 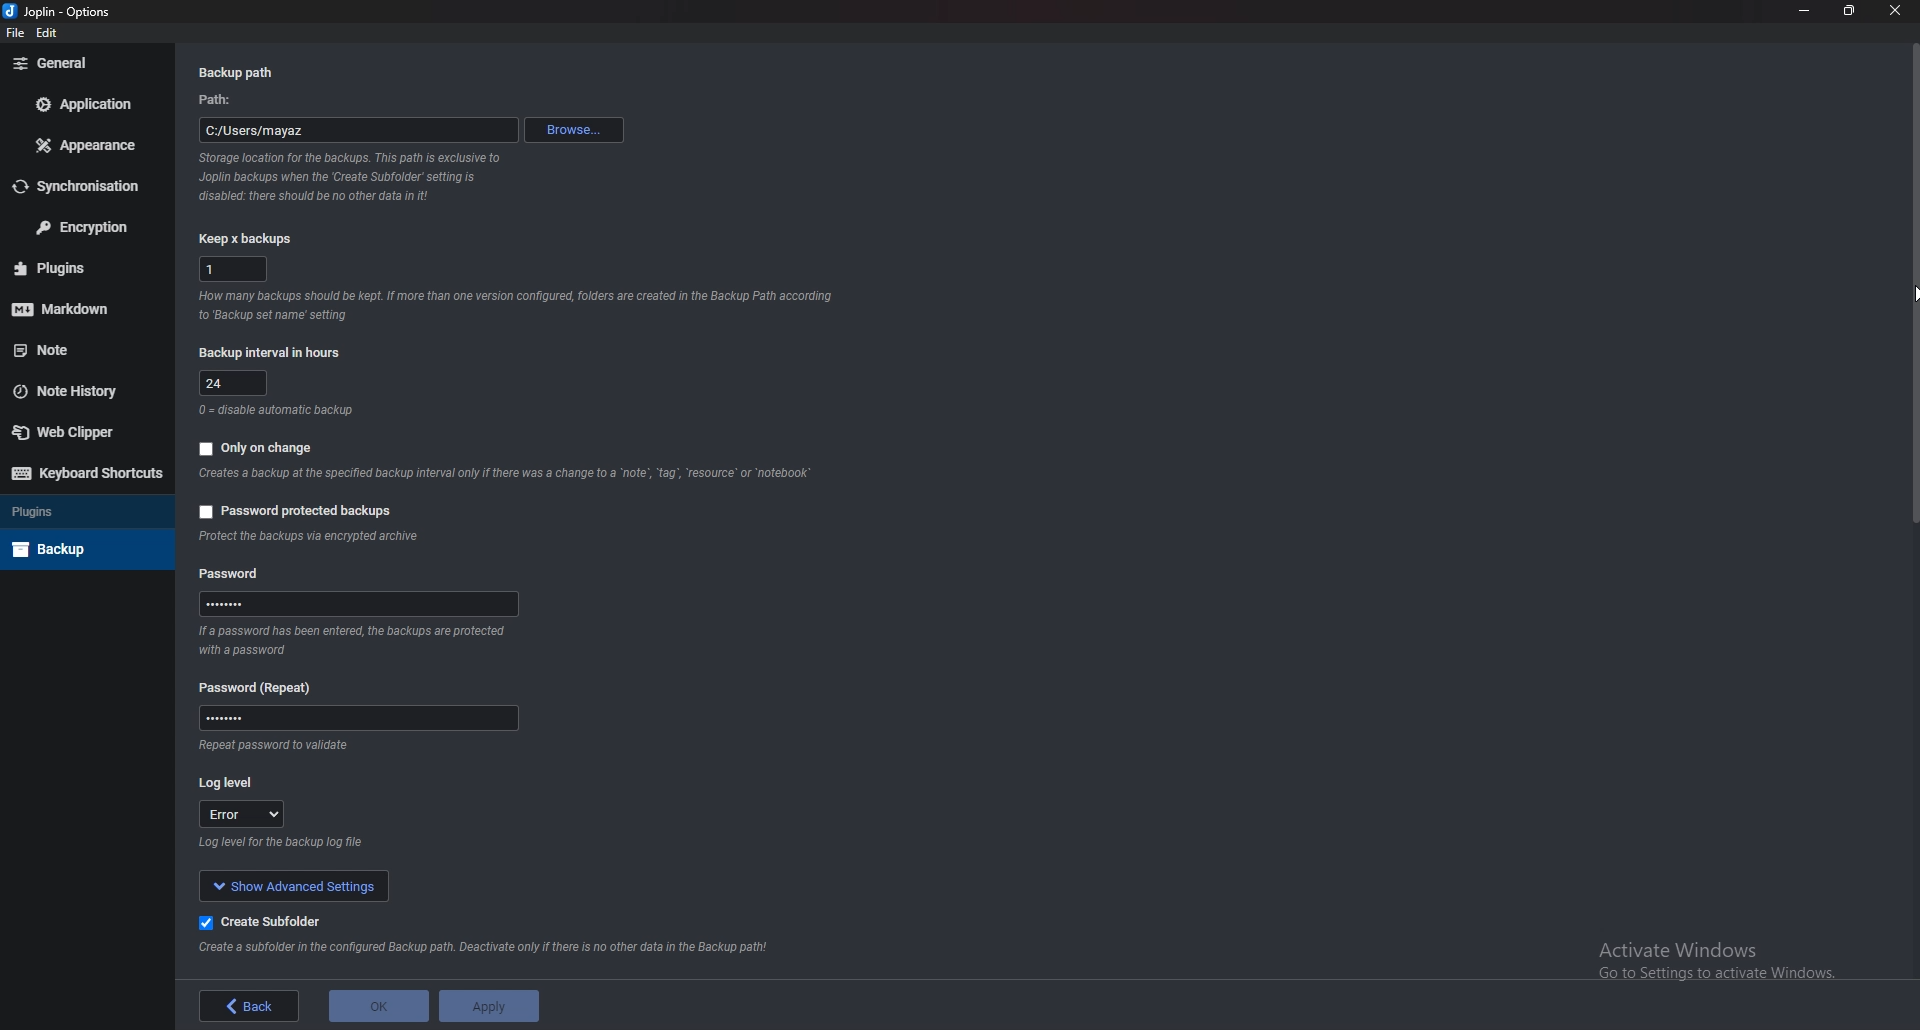 What do you see at coordinates (88, 104) in the screenshot?
I see `Application` at bounding box center [88, 104].